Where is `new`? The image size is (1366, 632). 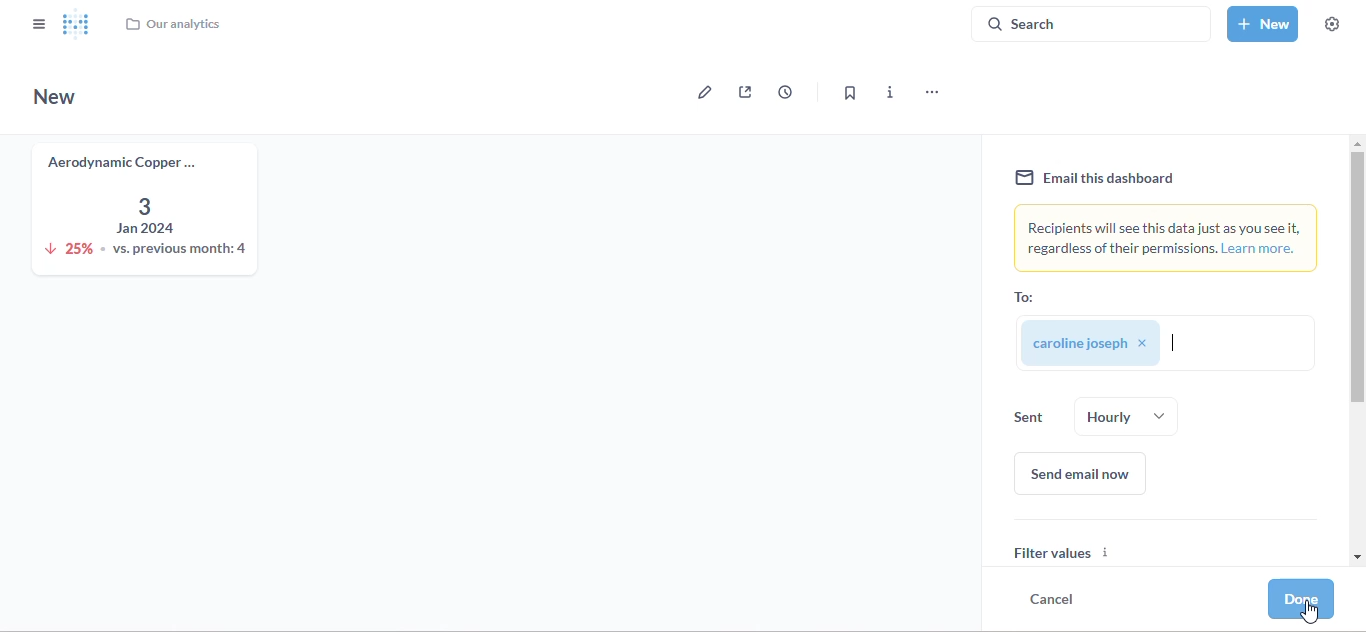 new is located at coordinates (55, 96).